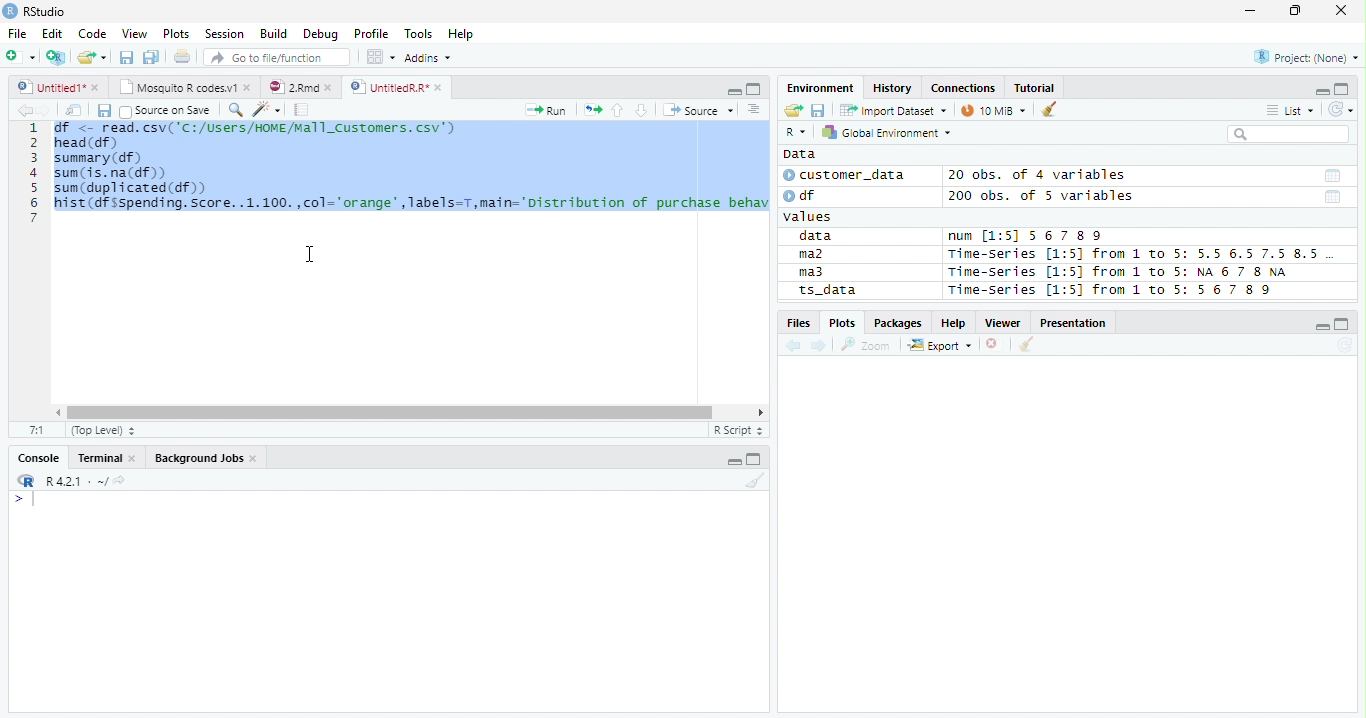  I want to click on Profile, so click(370, 34).